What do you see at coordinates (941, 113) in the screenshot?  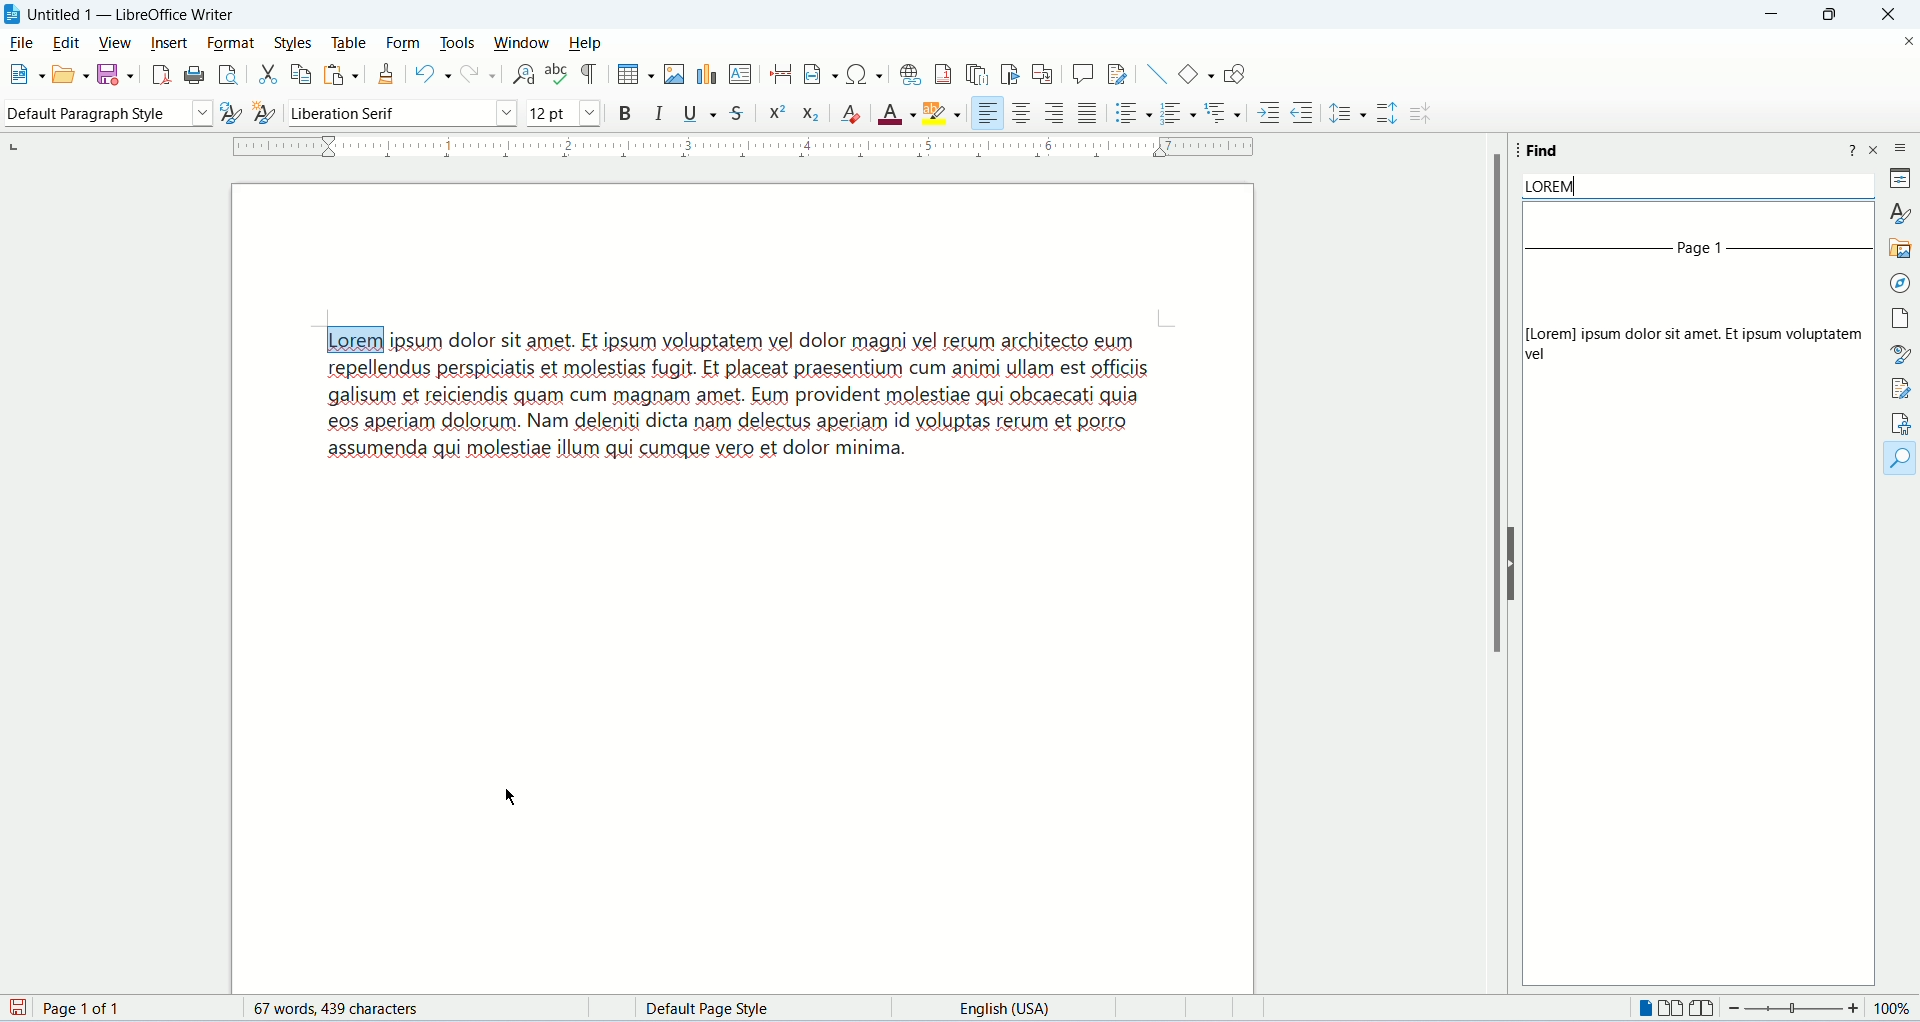 I see `highlighting color` at bounding box center [941, 113].